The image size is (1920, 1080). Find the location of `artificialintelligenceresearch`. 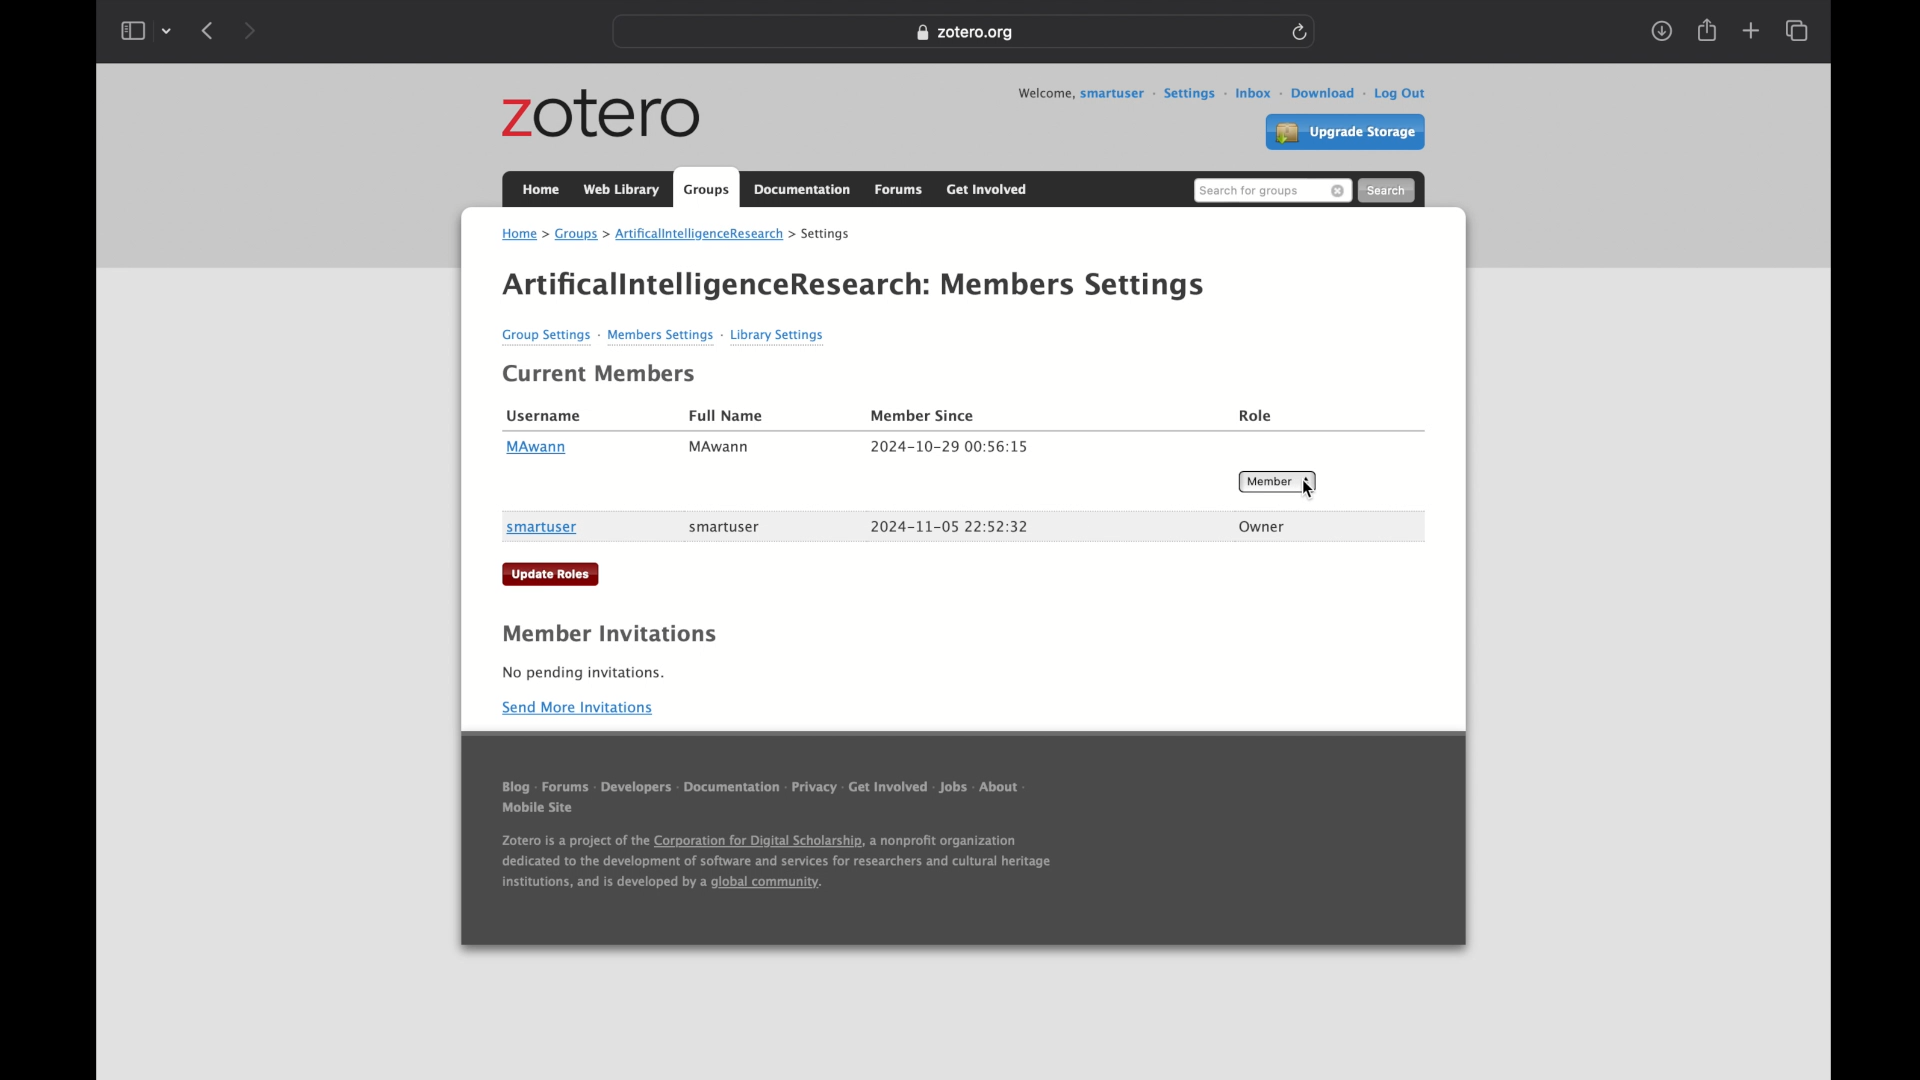

artificialintelligenceresearch is located at coordinates (692, 235).